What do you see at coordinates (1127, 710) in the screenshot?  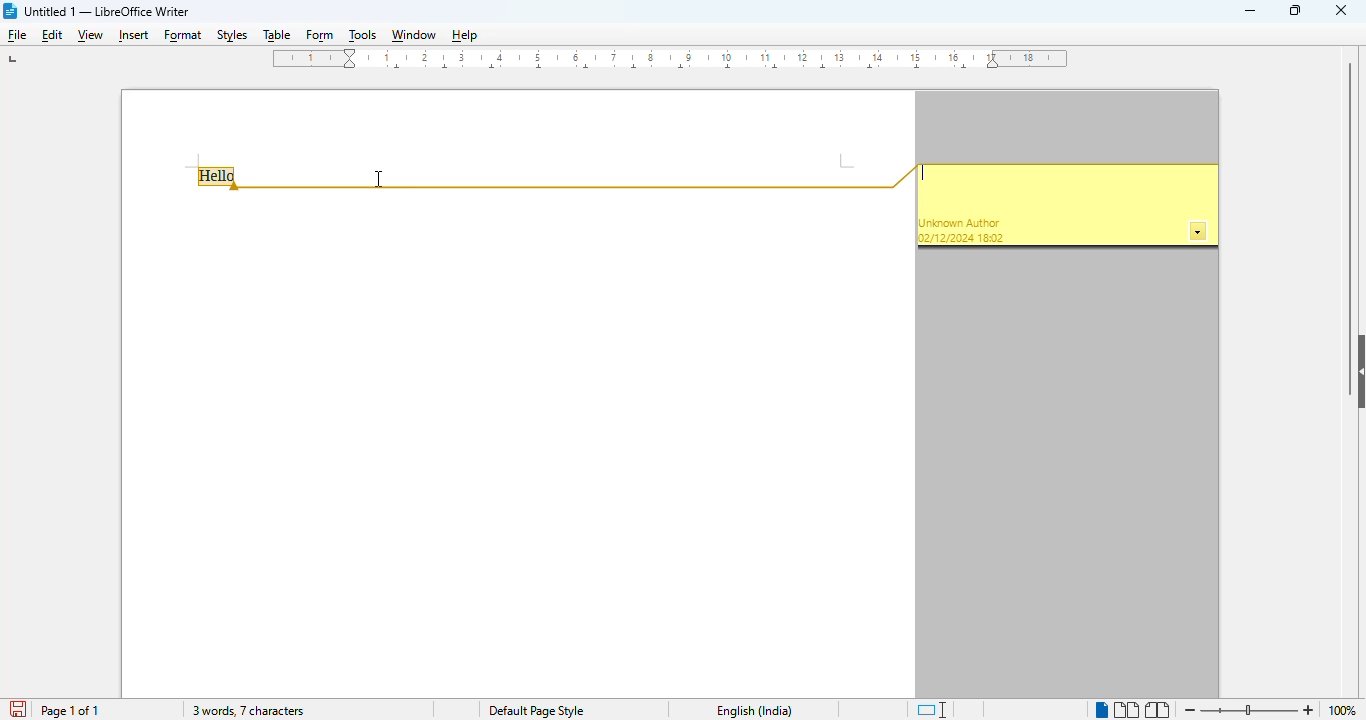 I see `multi-page view` at bounding box center [1127, 710].